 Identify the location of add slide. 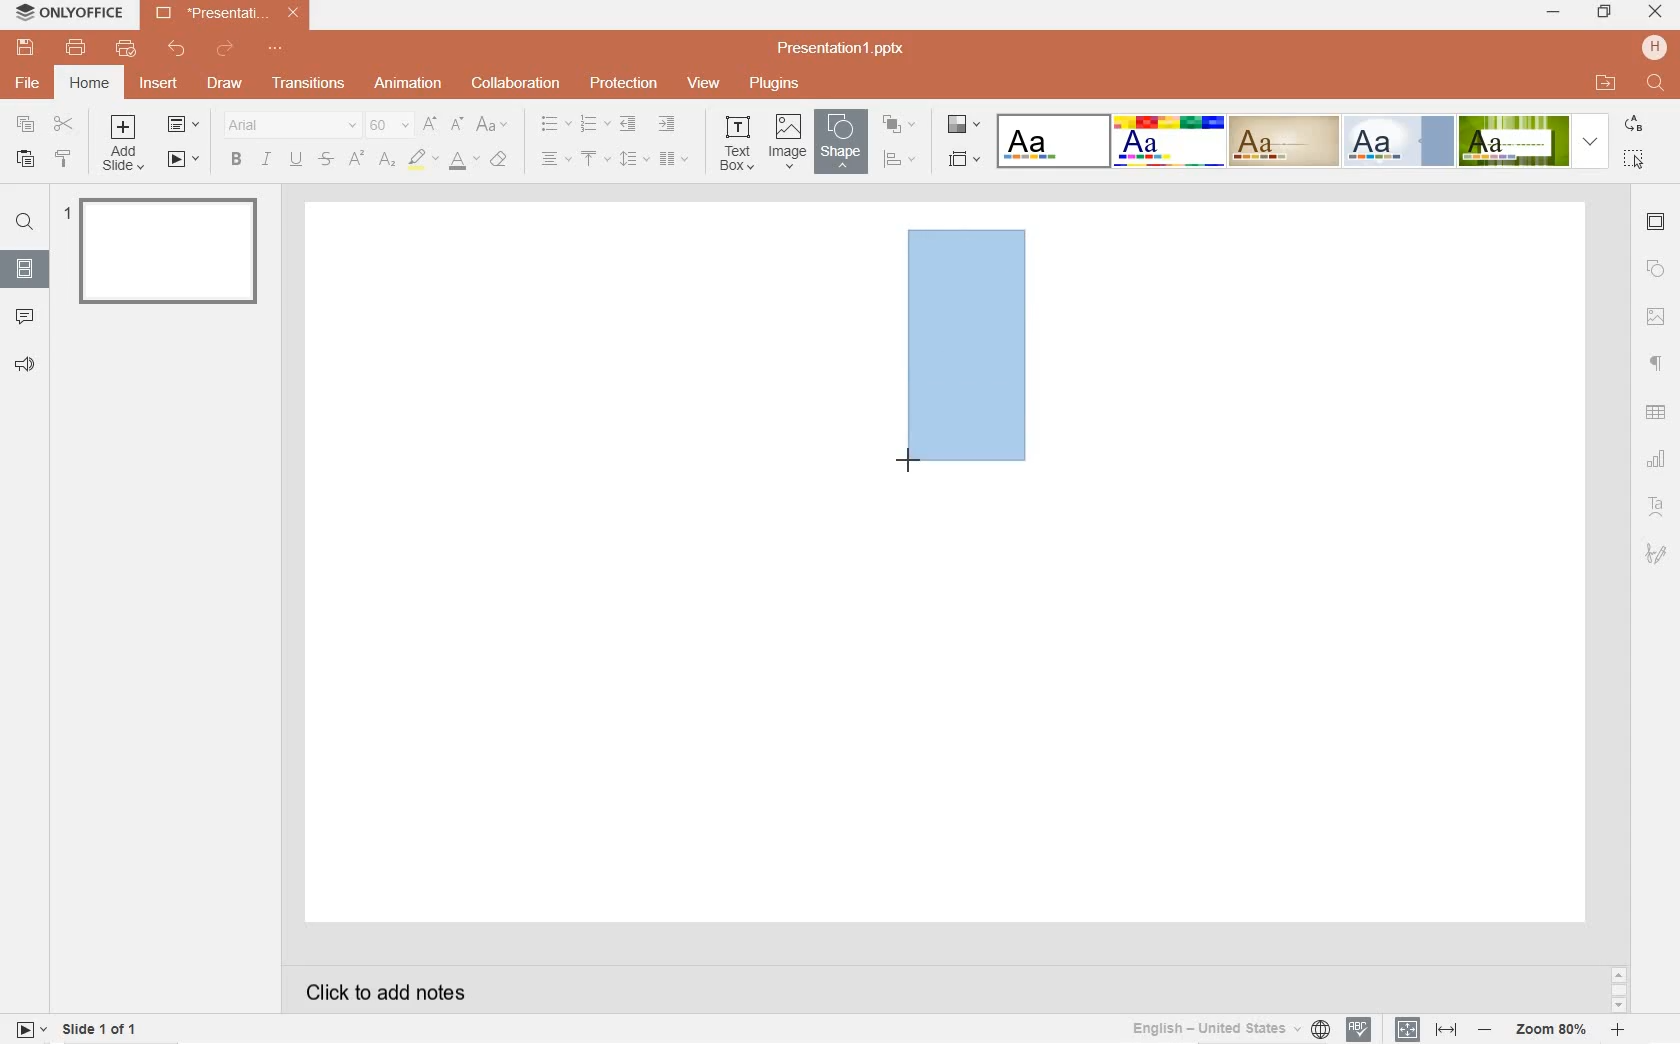
(126, 145).